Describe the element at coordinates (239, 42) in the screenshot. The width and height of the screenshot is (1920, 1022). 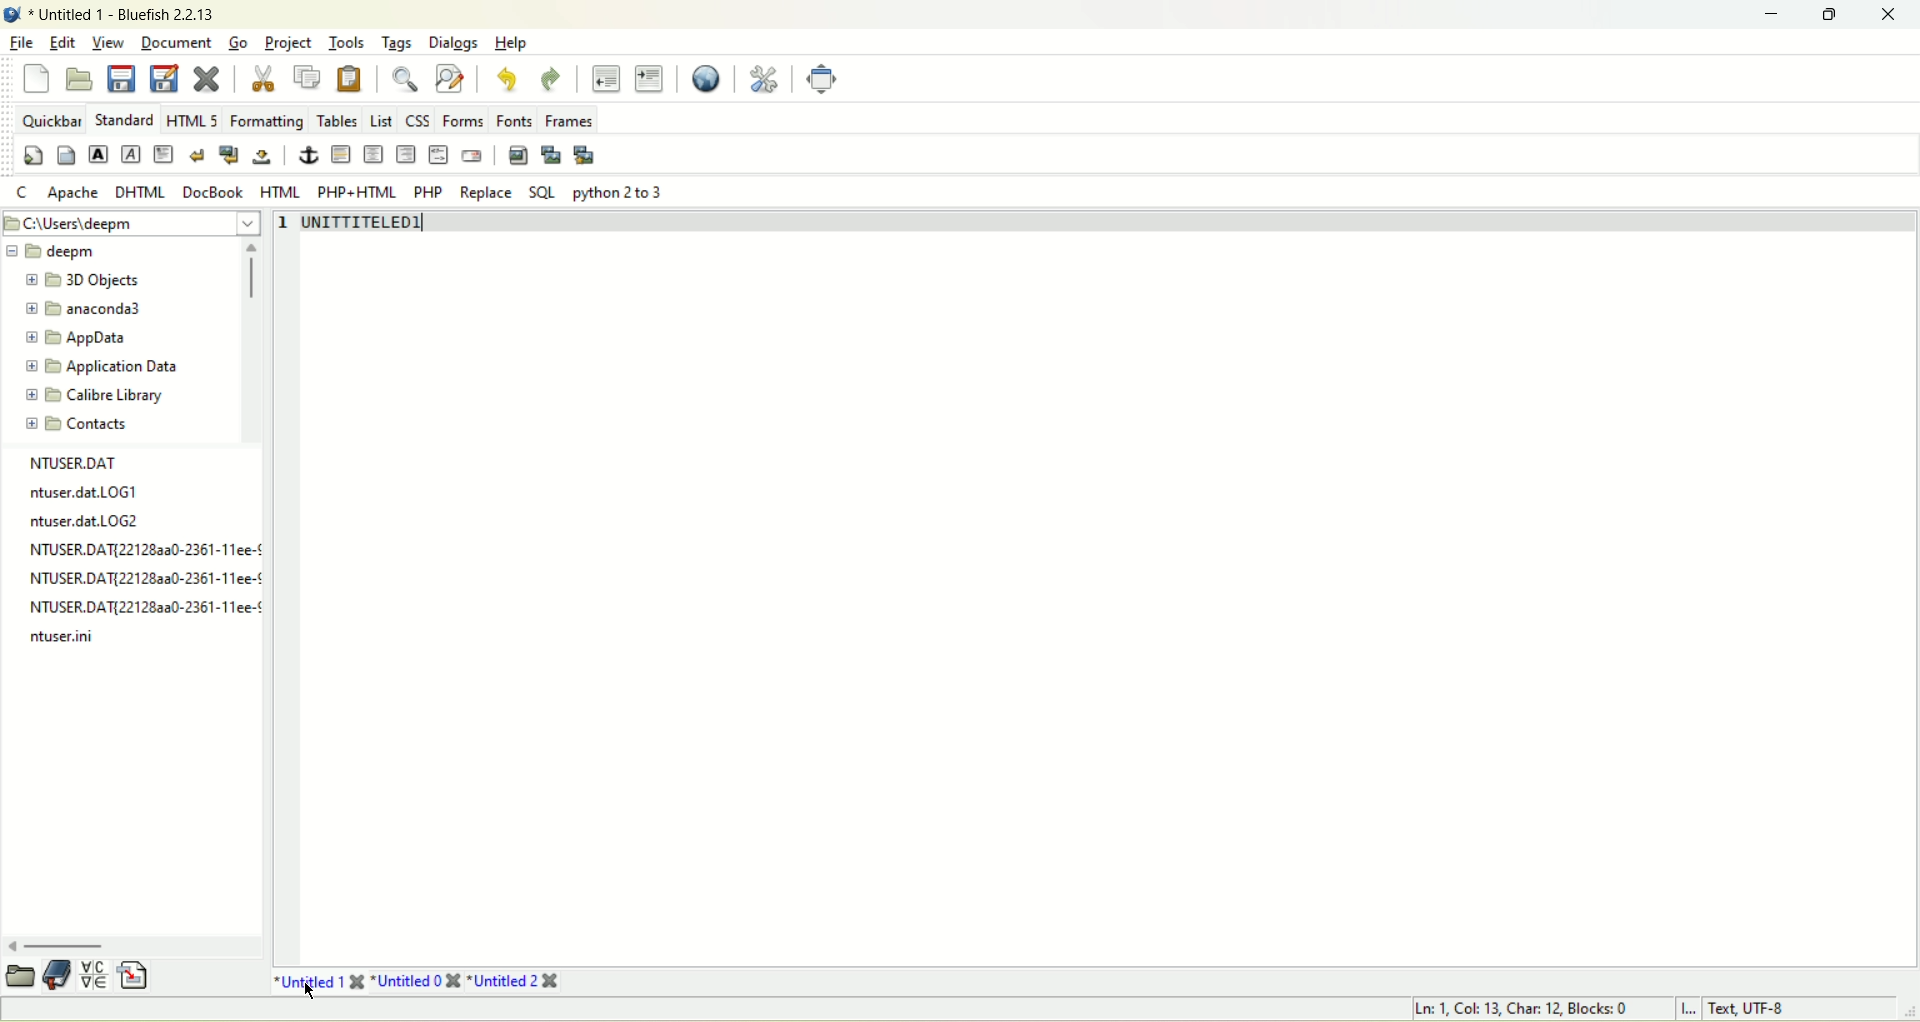
I see `go` at that location.